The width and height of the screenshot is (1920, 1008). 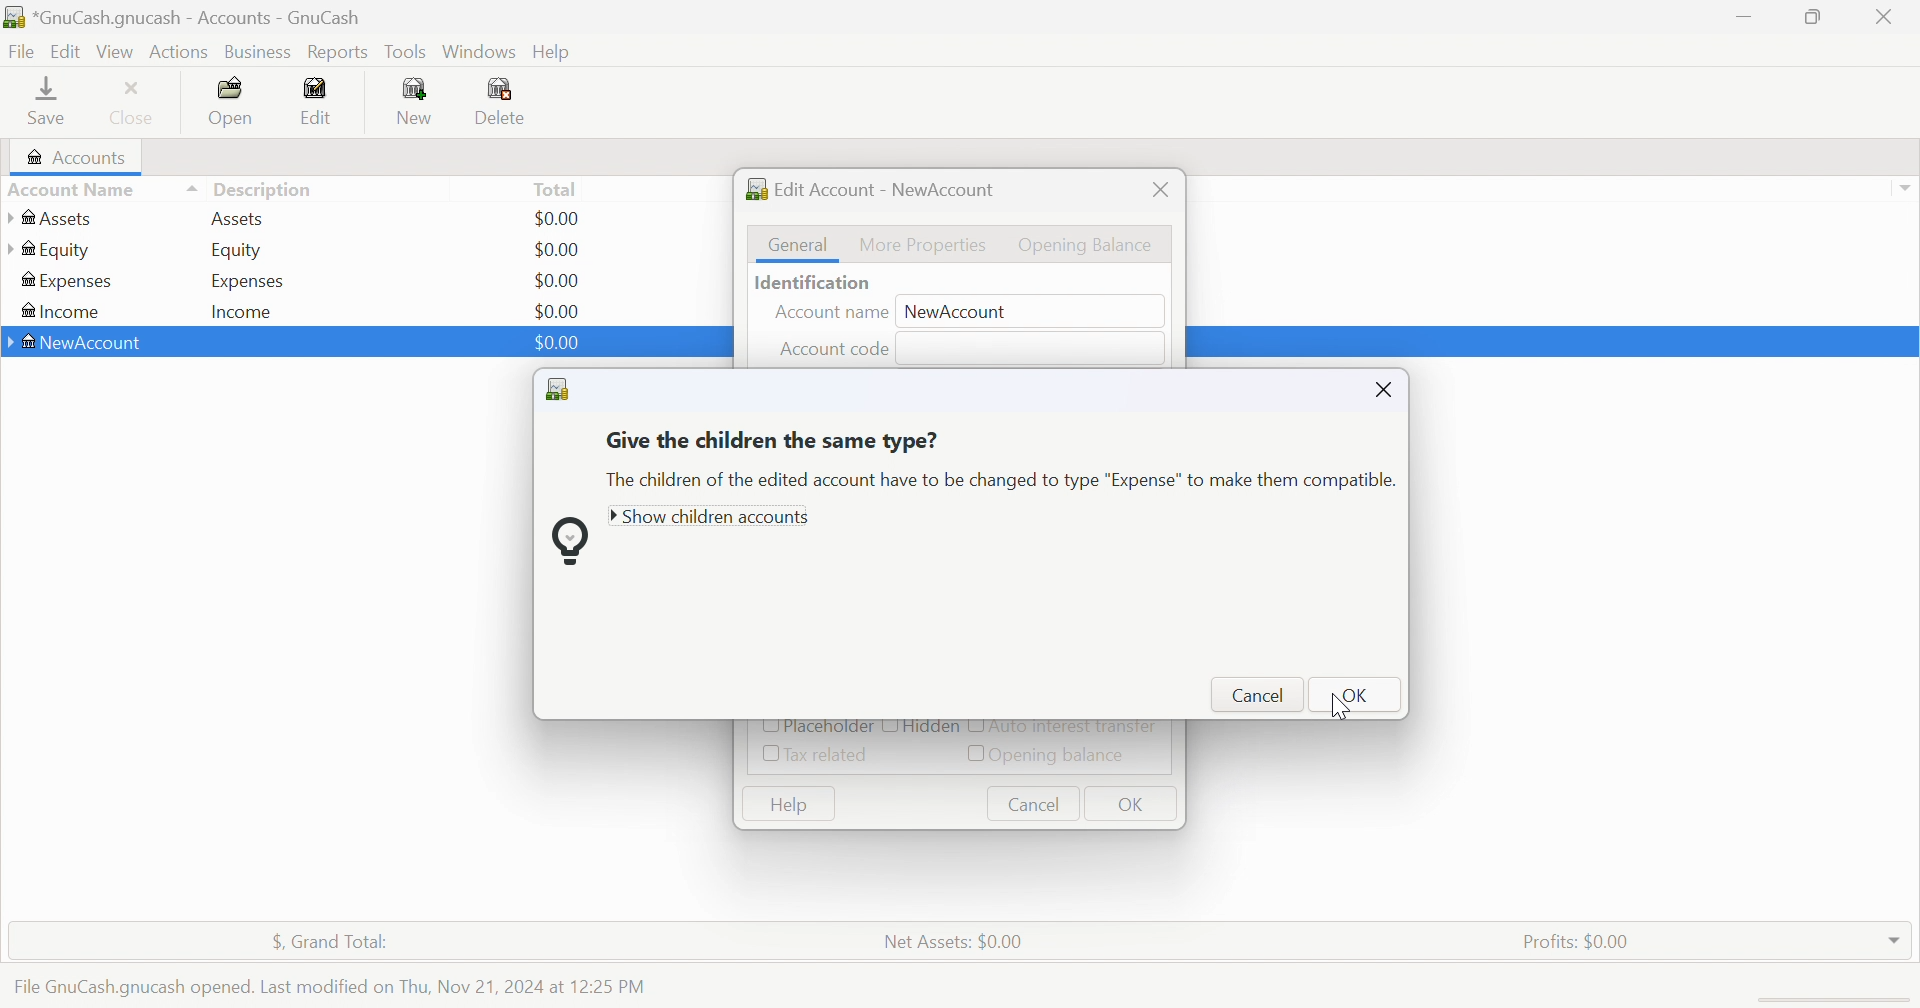 What do you see at coordinates (766, 756) in the screenshot?
I see `Checkbox` at bounding box center [766, 756].